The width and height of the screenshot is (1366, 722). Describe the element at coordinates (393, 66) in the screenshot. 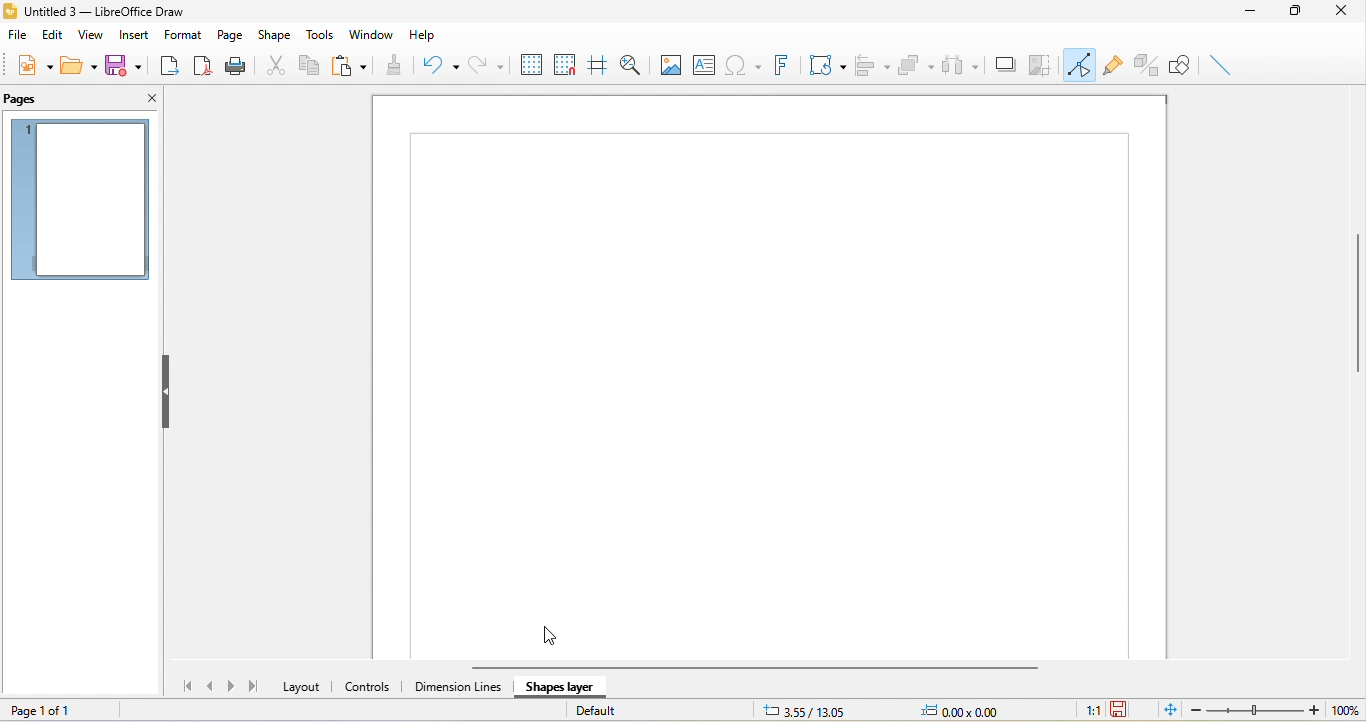

I see `clone formatting` at that location.